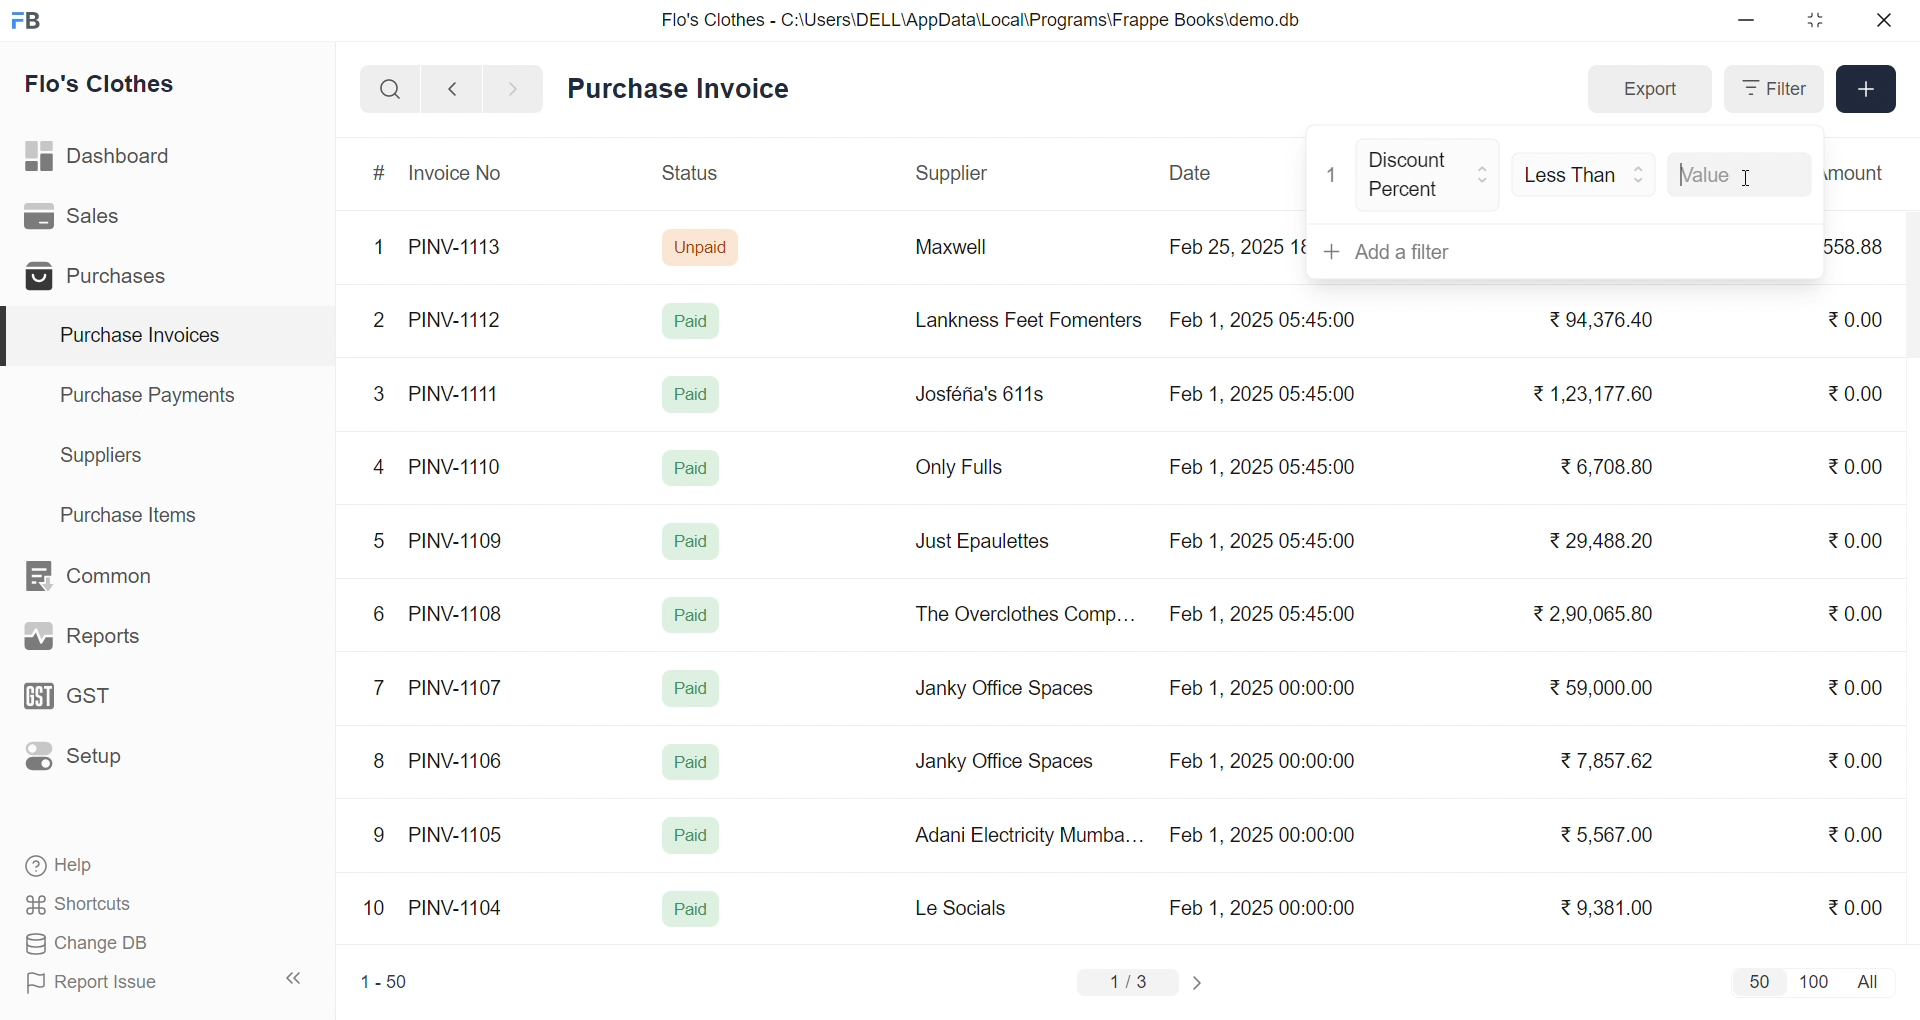 The image size is (1920, 1020). What do you see at coordinates (12, 337) in the screenshot?
I see `selected` at bounding box center [12, 337].